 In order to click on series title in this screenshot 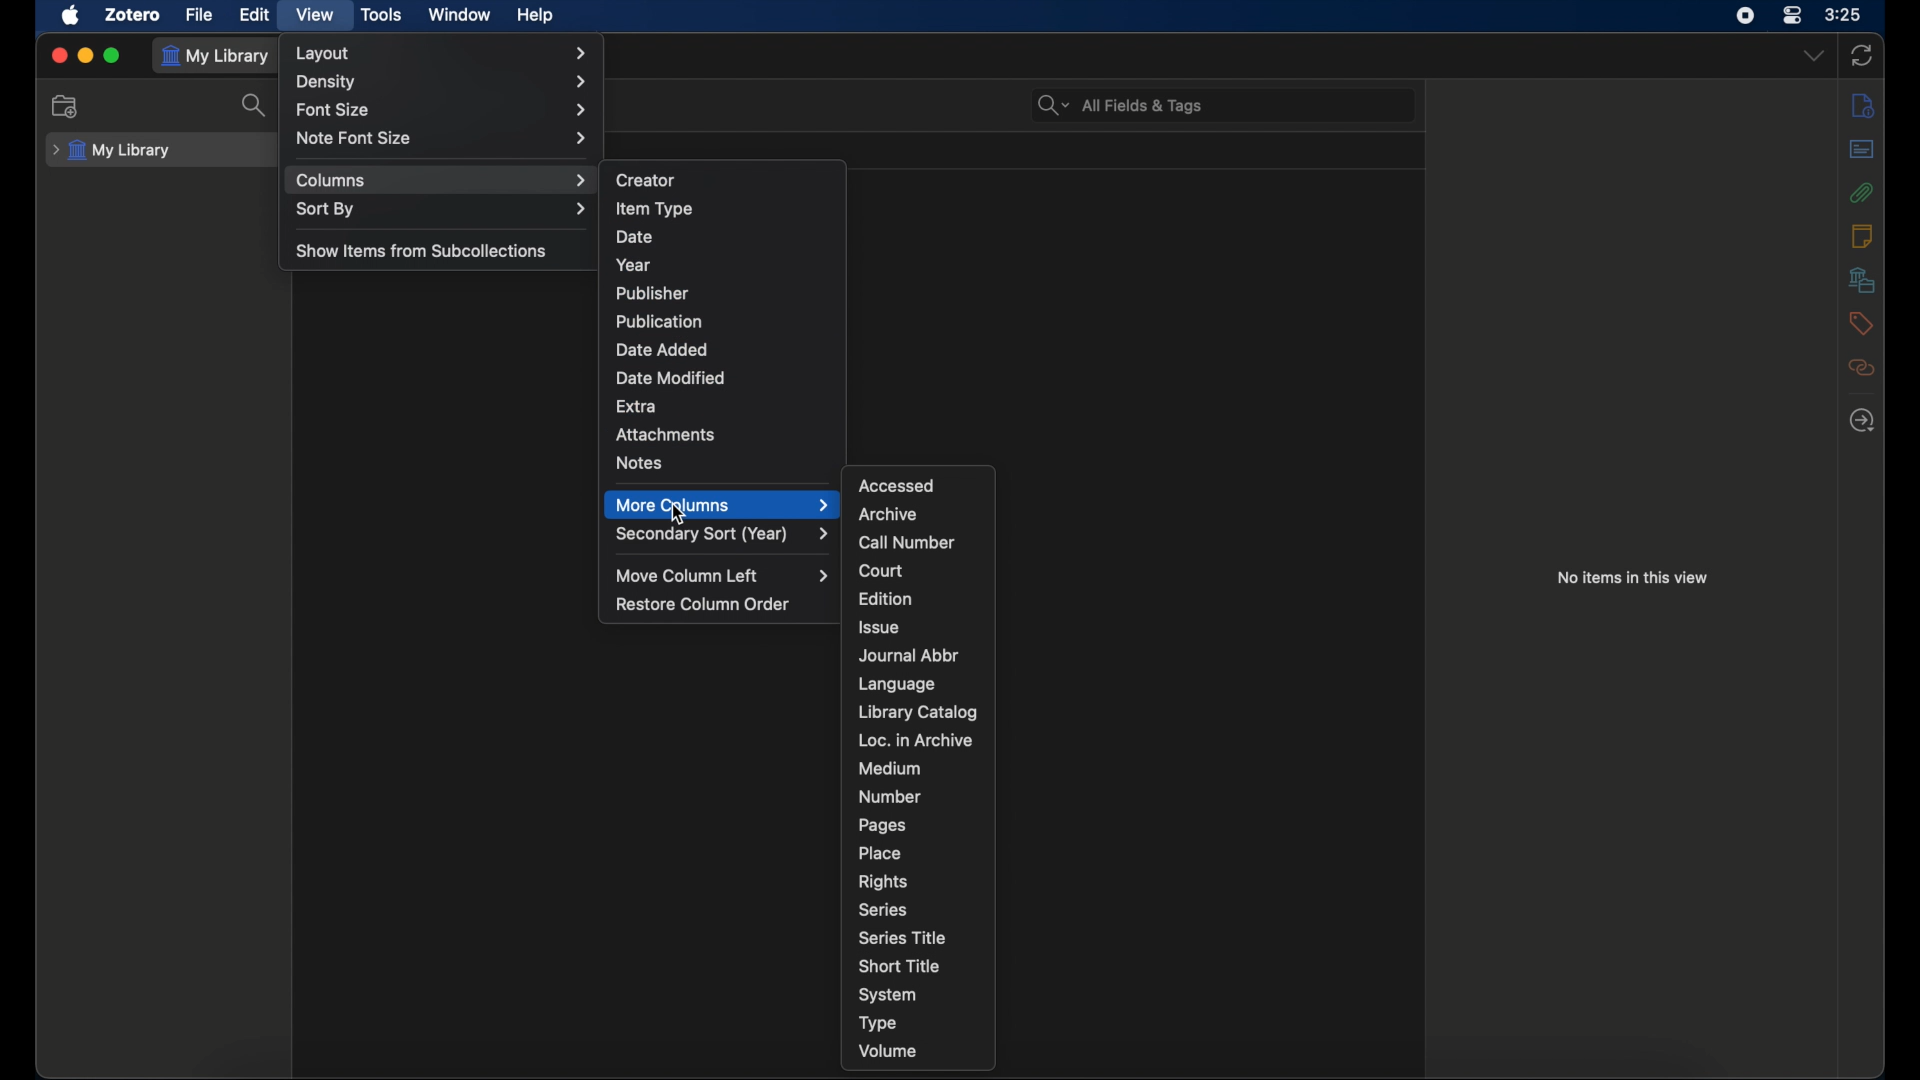, I will do `click(902, 937)`.